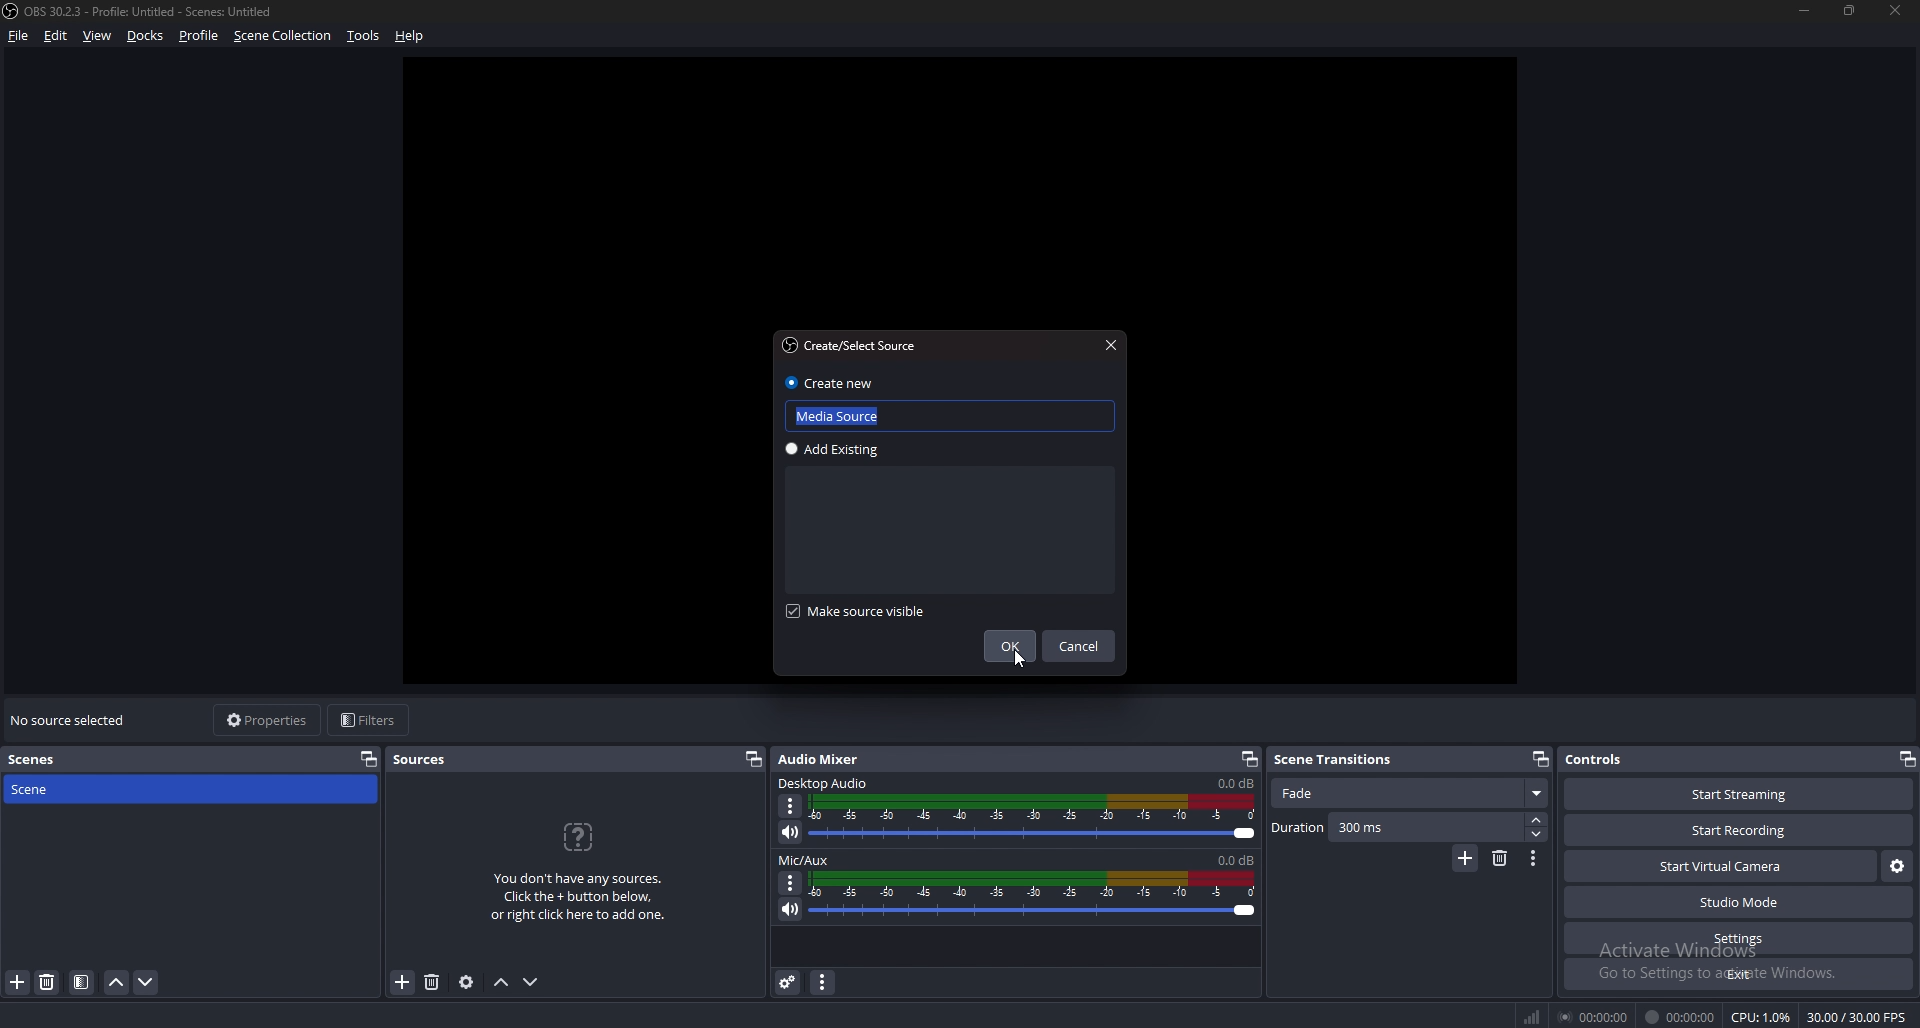  I want to click on Add existing, so click(838, 450).